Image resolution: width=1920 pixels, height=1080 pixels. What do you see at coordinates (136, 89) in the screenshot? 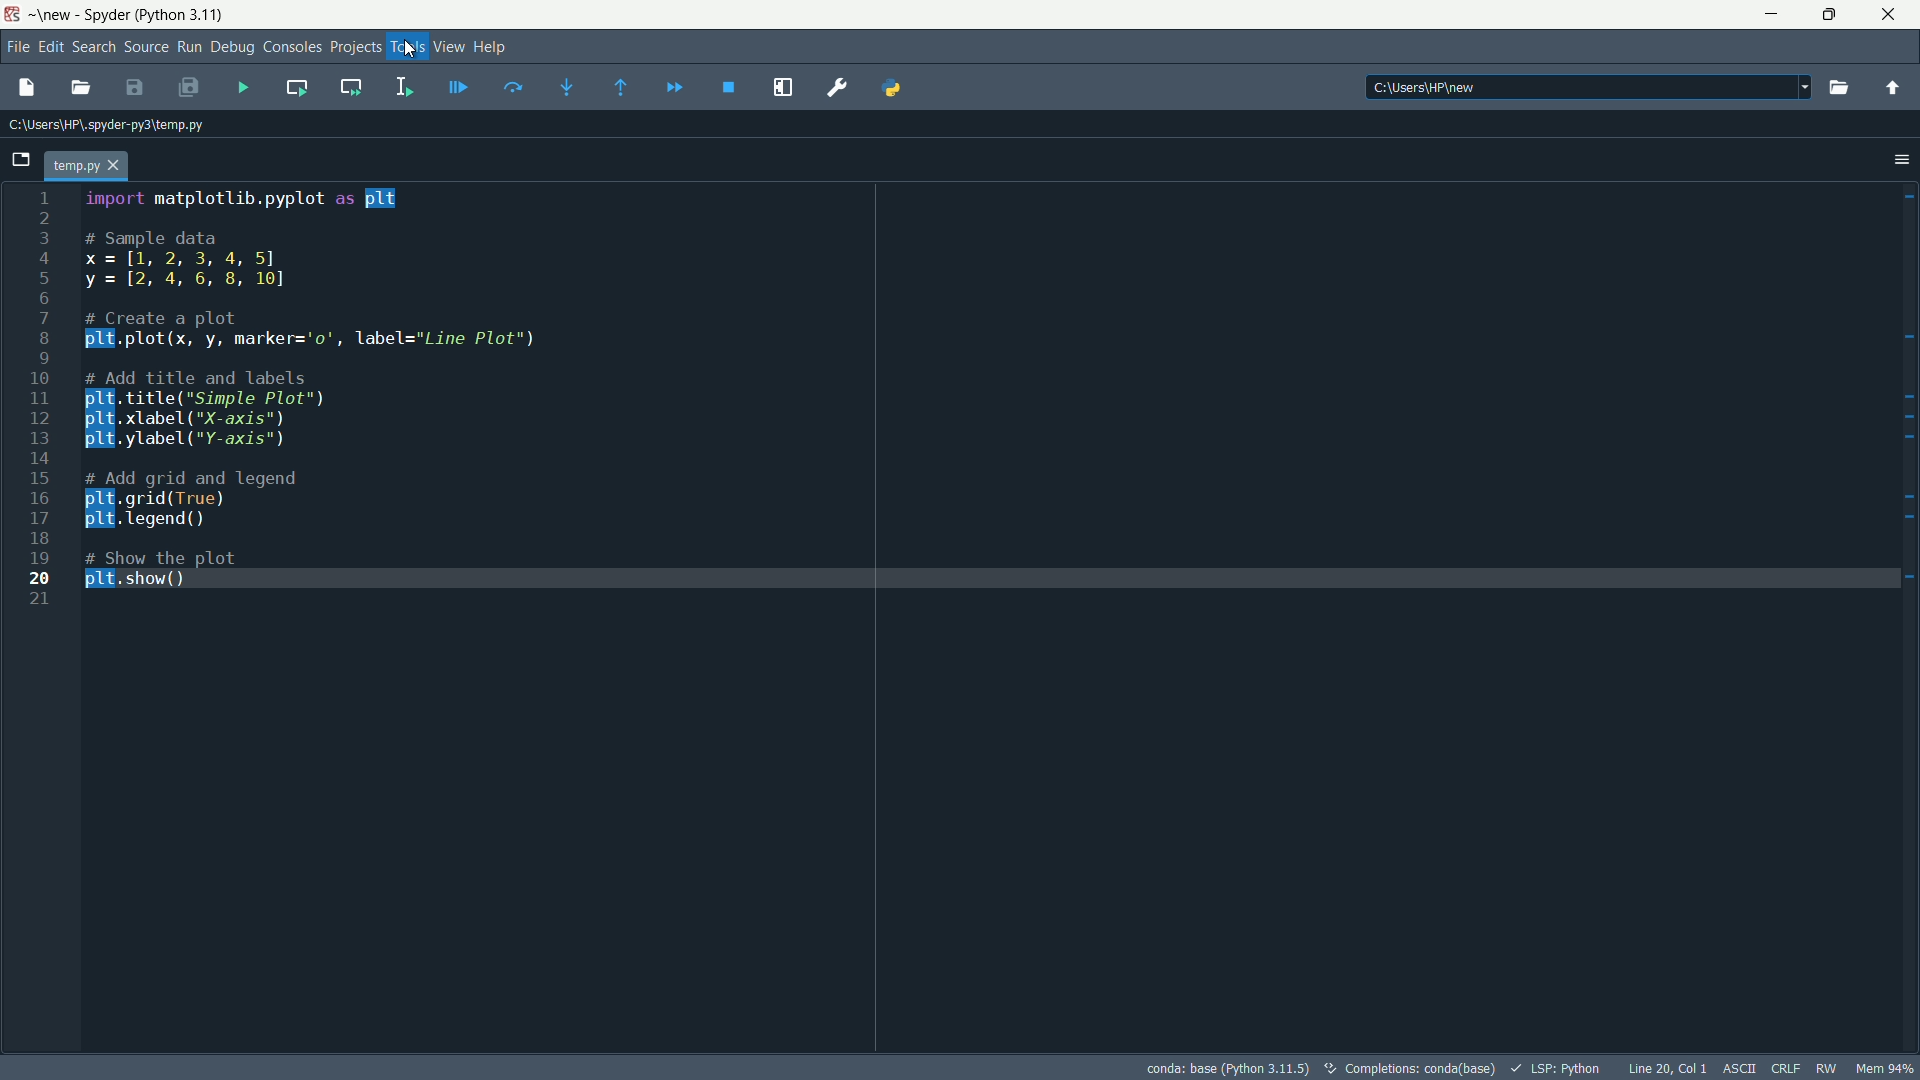
I see `save file` at bounding box center [136, 89].